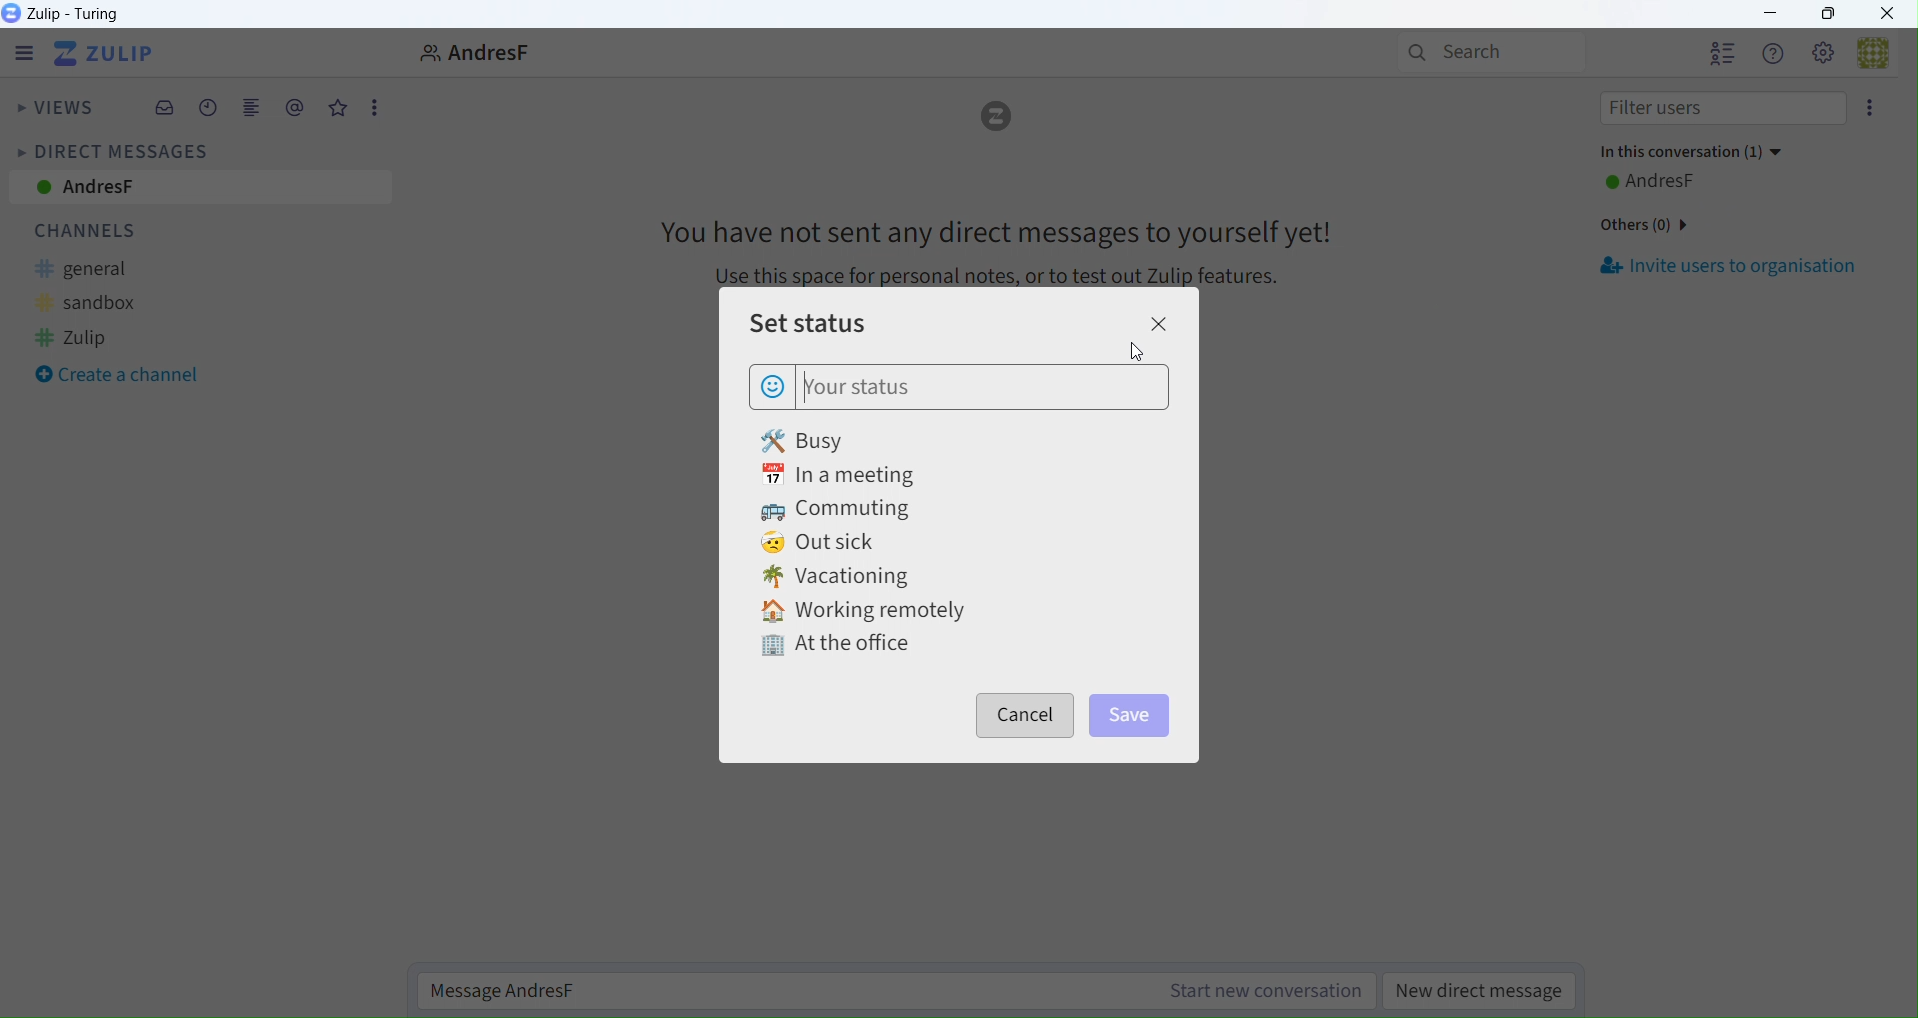  What do you see at coordinates (374, 106) in the screenshot?
I see `More` at bounding box center [374, 106].